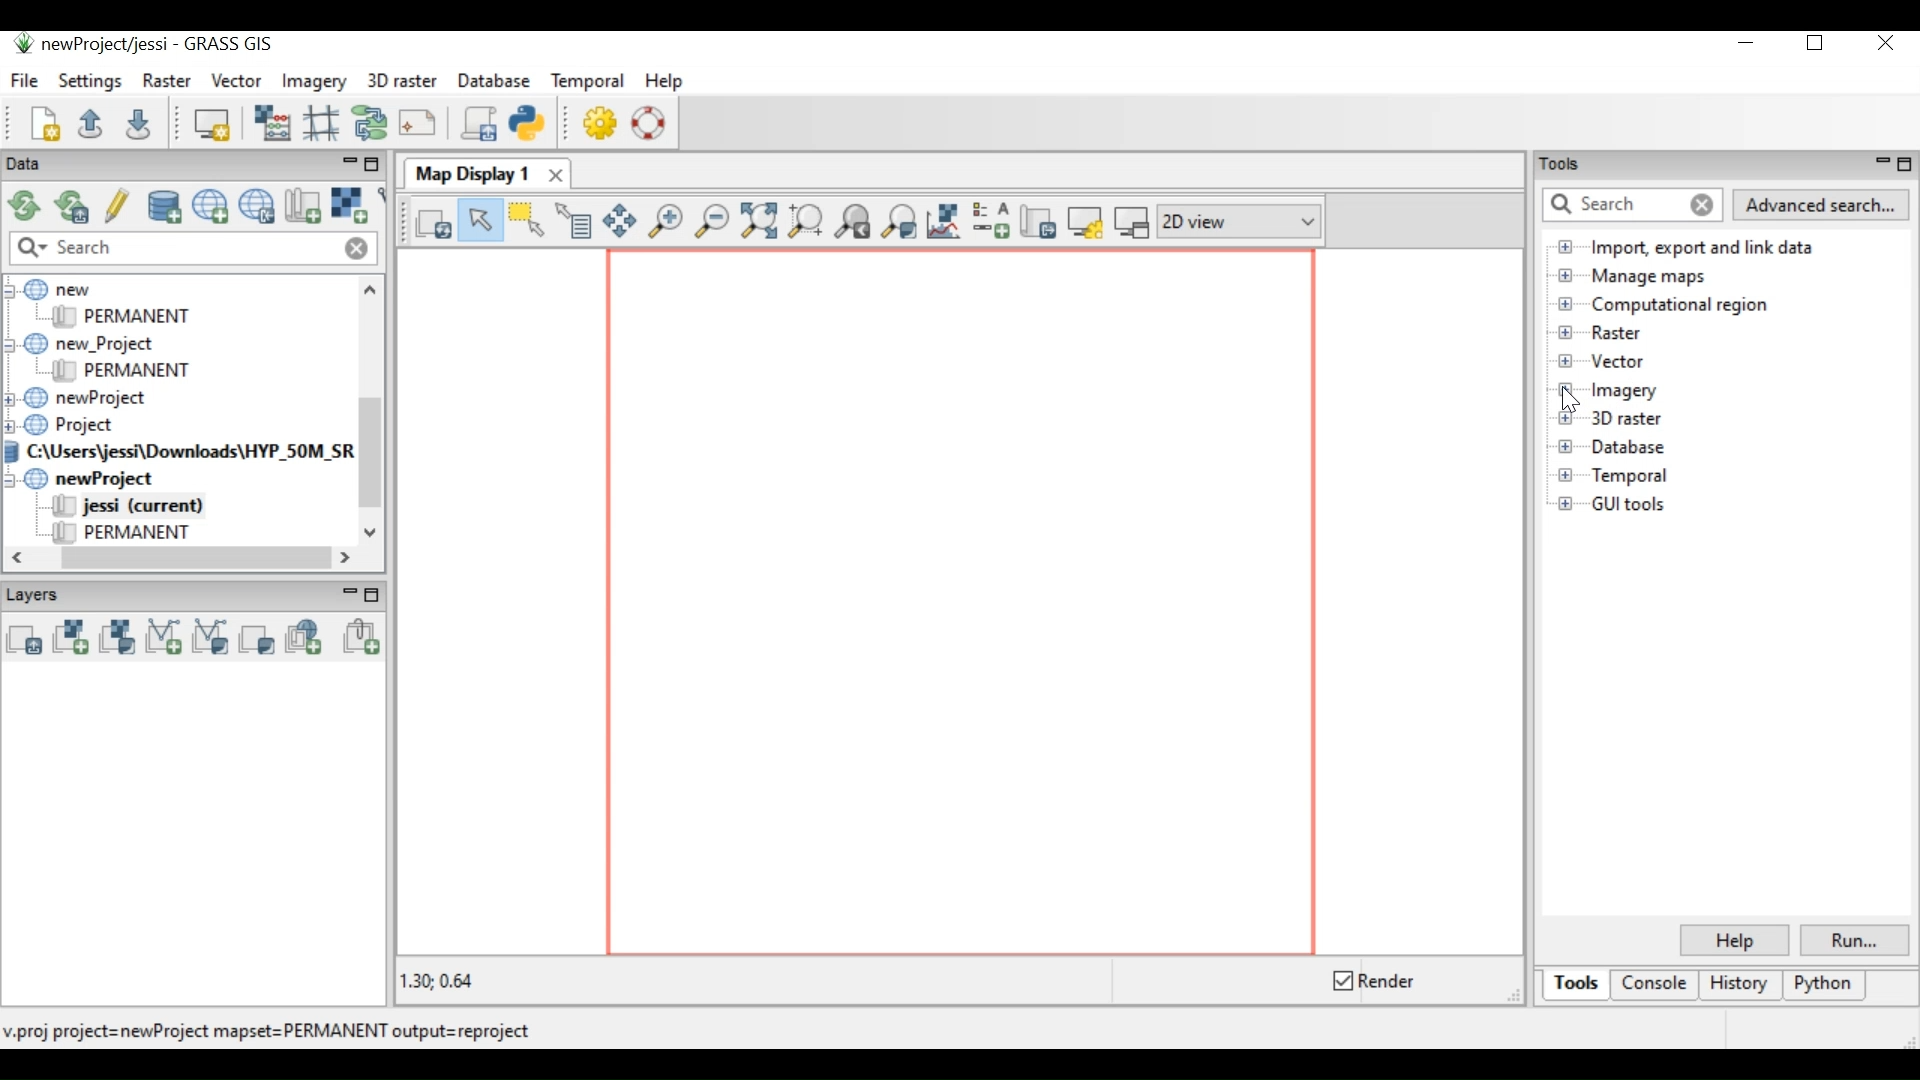 This screenshot has width=1920, height=1080. Describe the element at coordinates (1603, 334) in the screenshot. I see `Raster` at that location.